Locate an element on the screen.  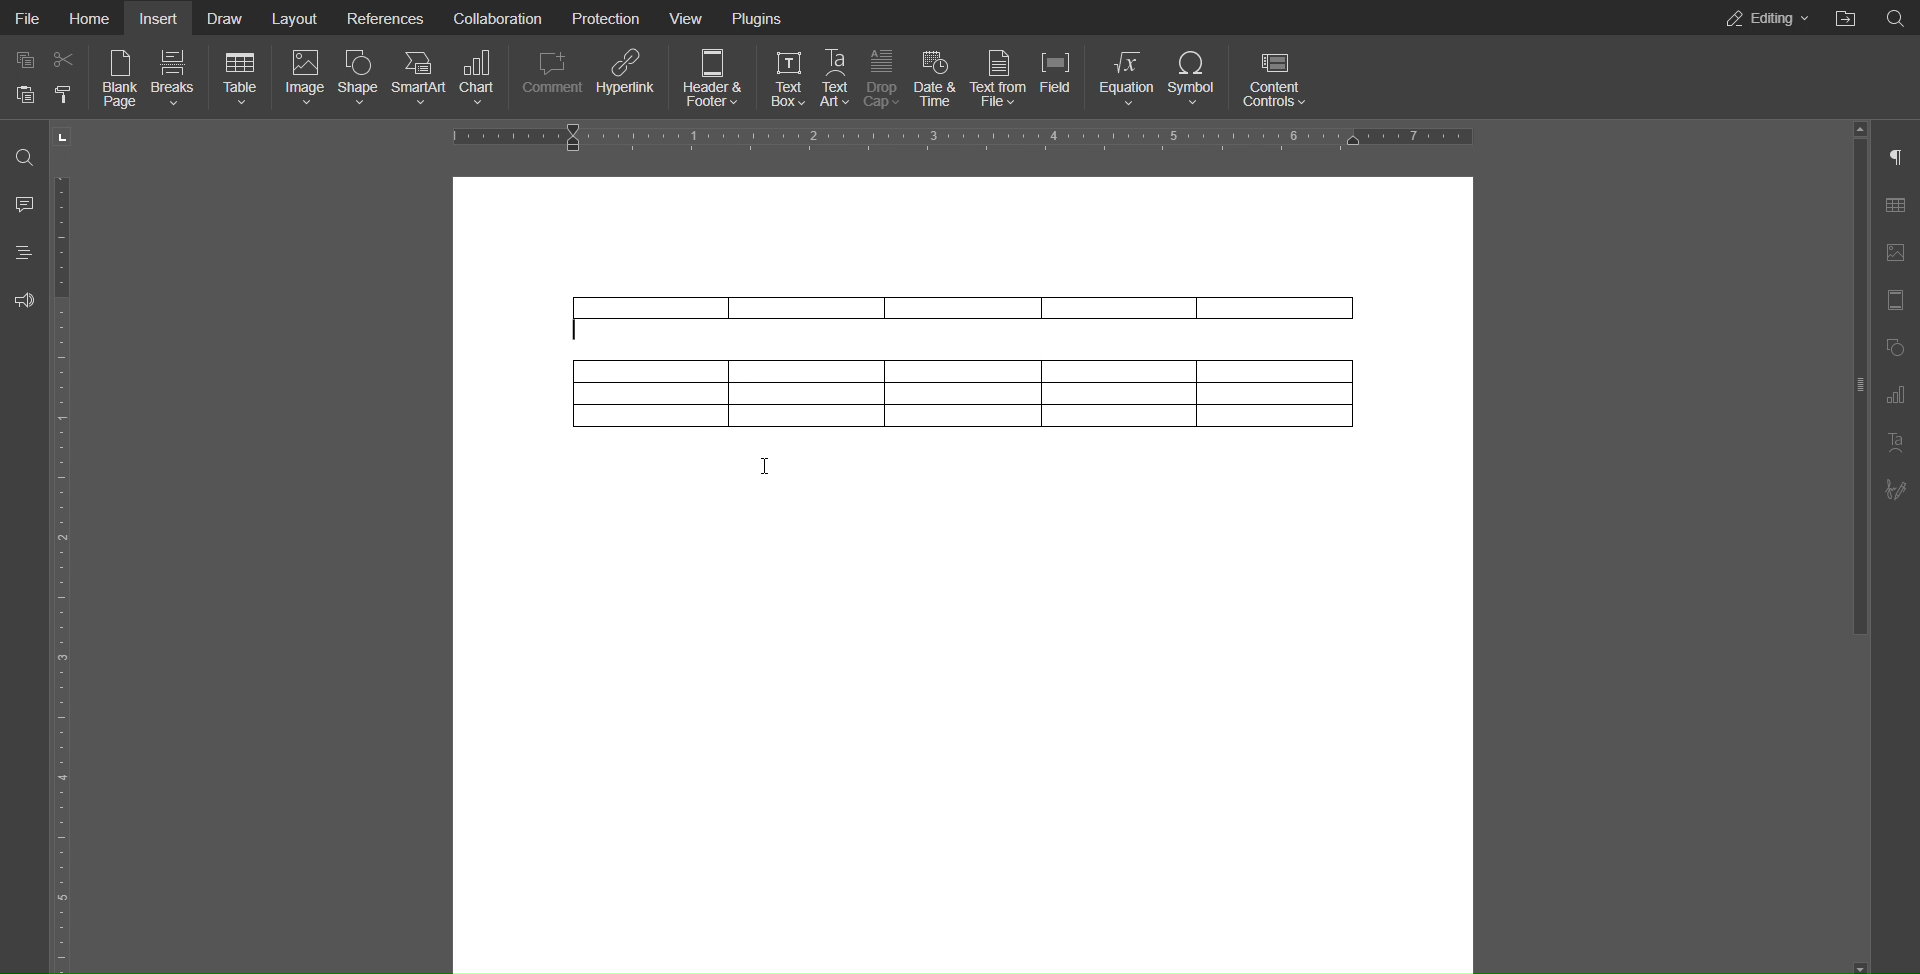
Editing is located at coordinates (1760, 17).